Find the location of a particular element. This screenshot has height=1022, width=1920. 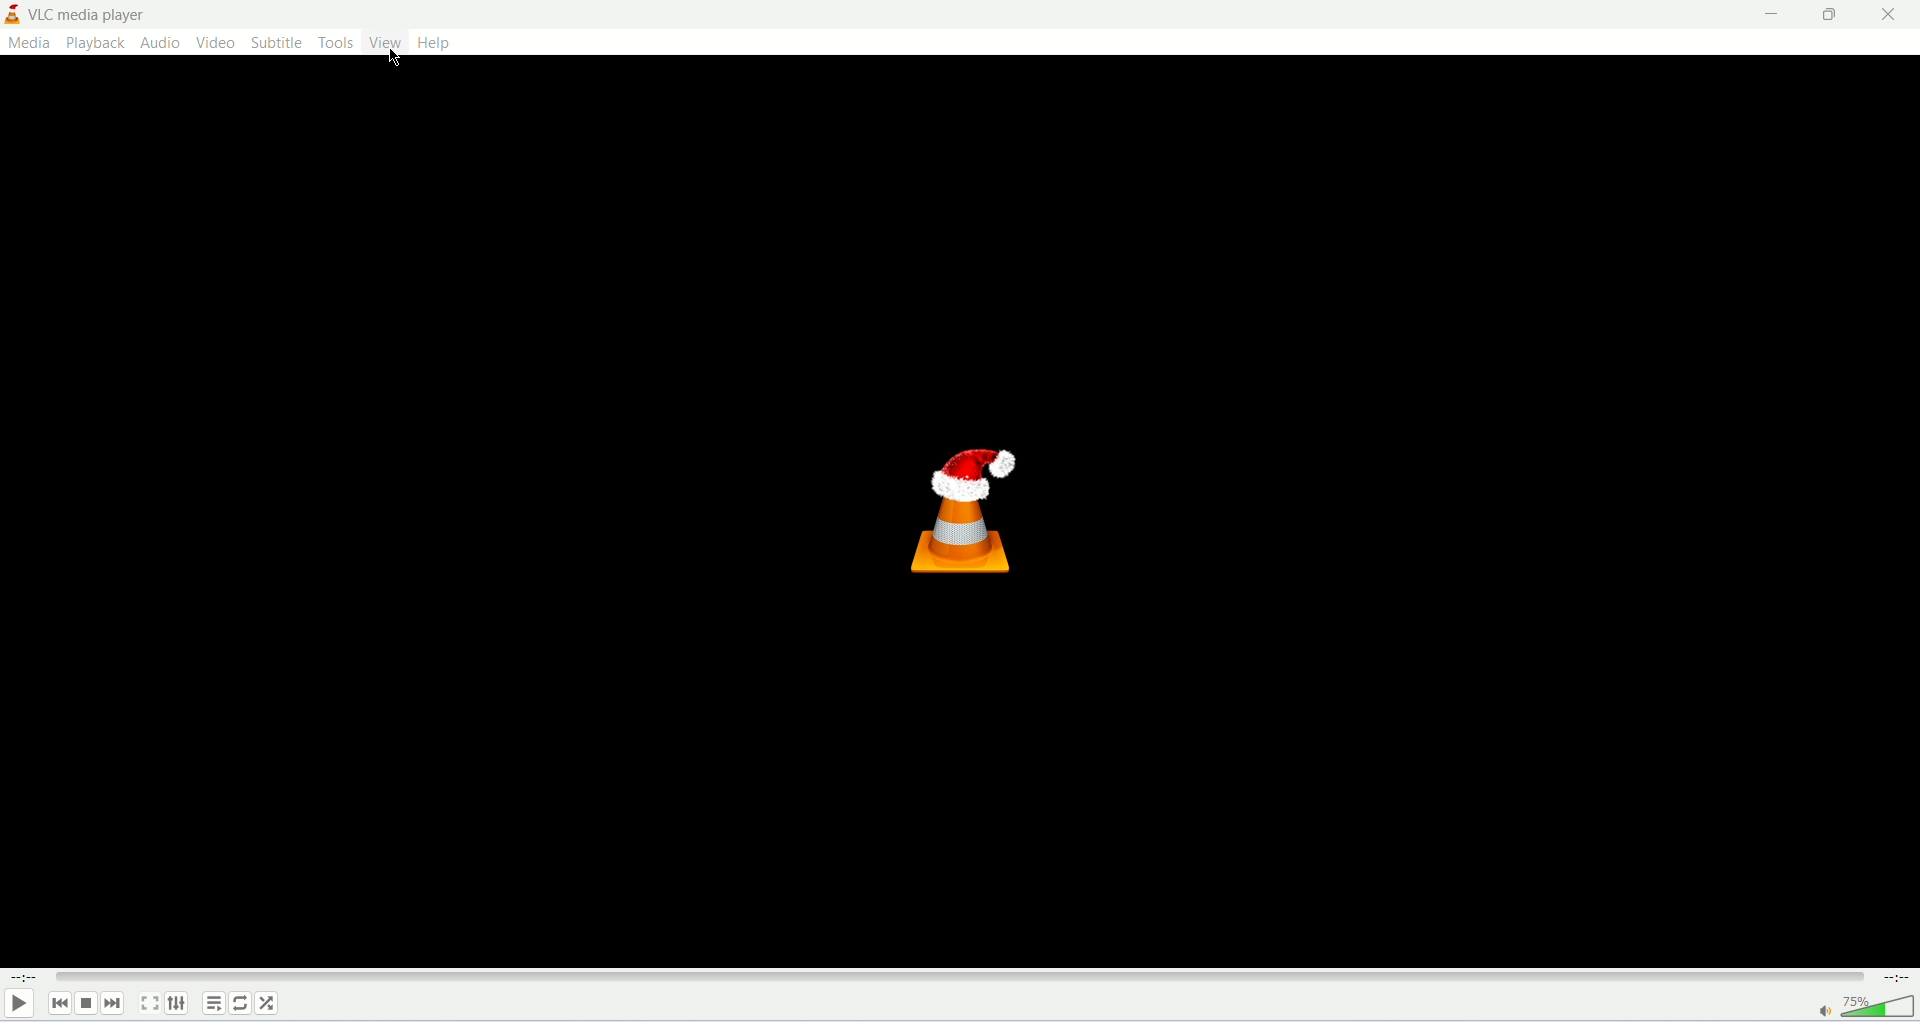

mouse cursor is located at coordinates (398, 58).